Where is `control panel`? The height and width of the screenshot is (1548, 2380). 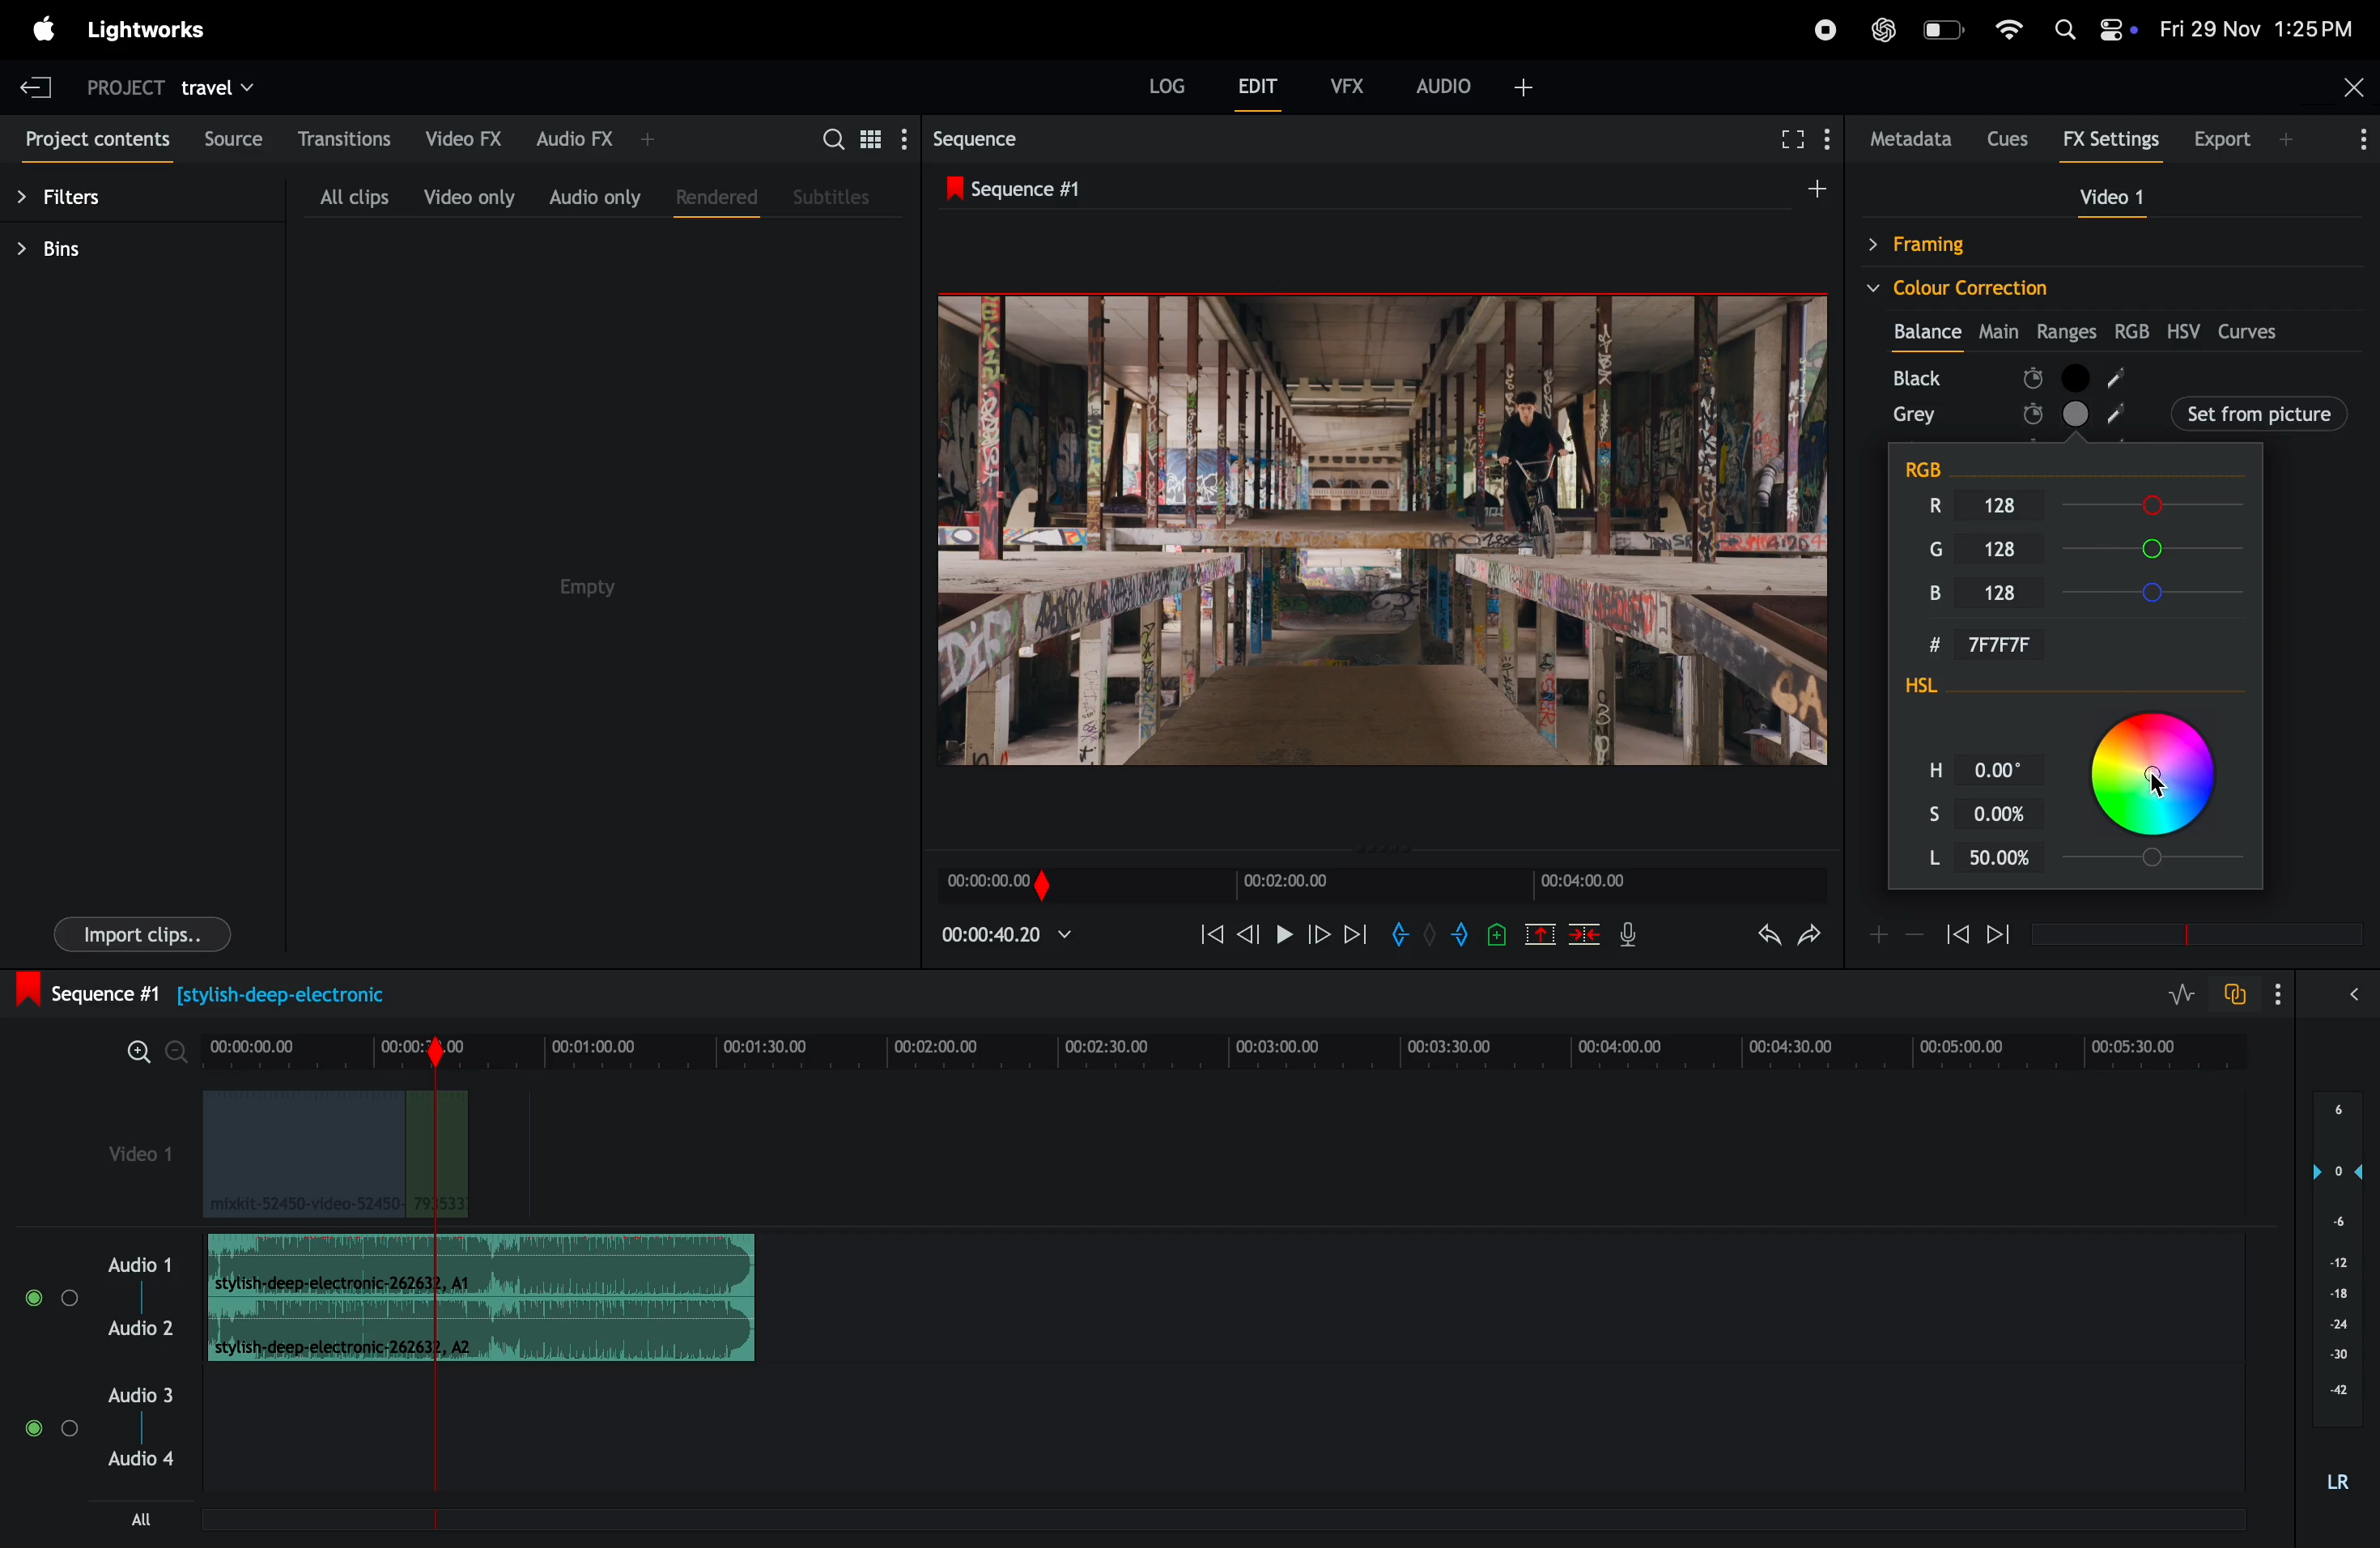
control panel is located at coordinates (2120, 31).